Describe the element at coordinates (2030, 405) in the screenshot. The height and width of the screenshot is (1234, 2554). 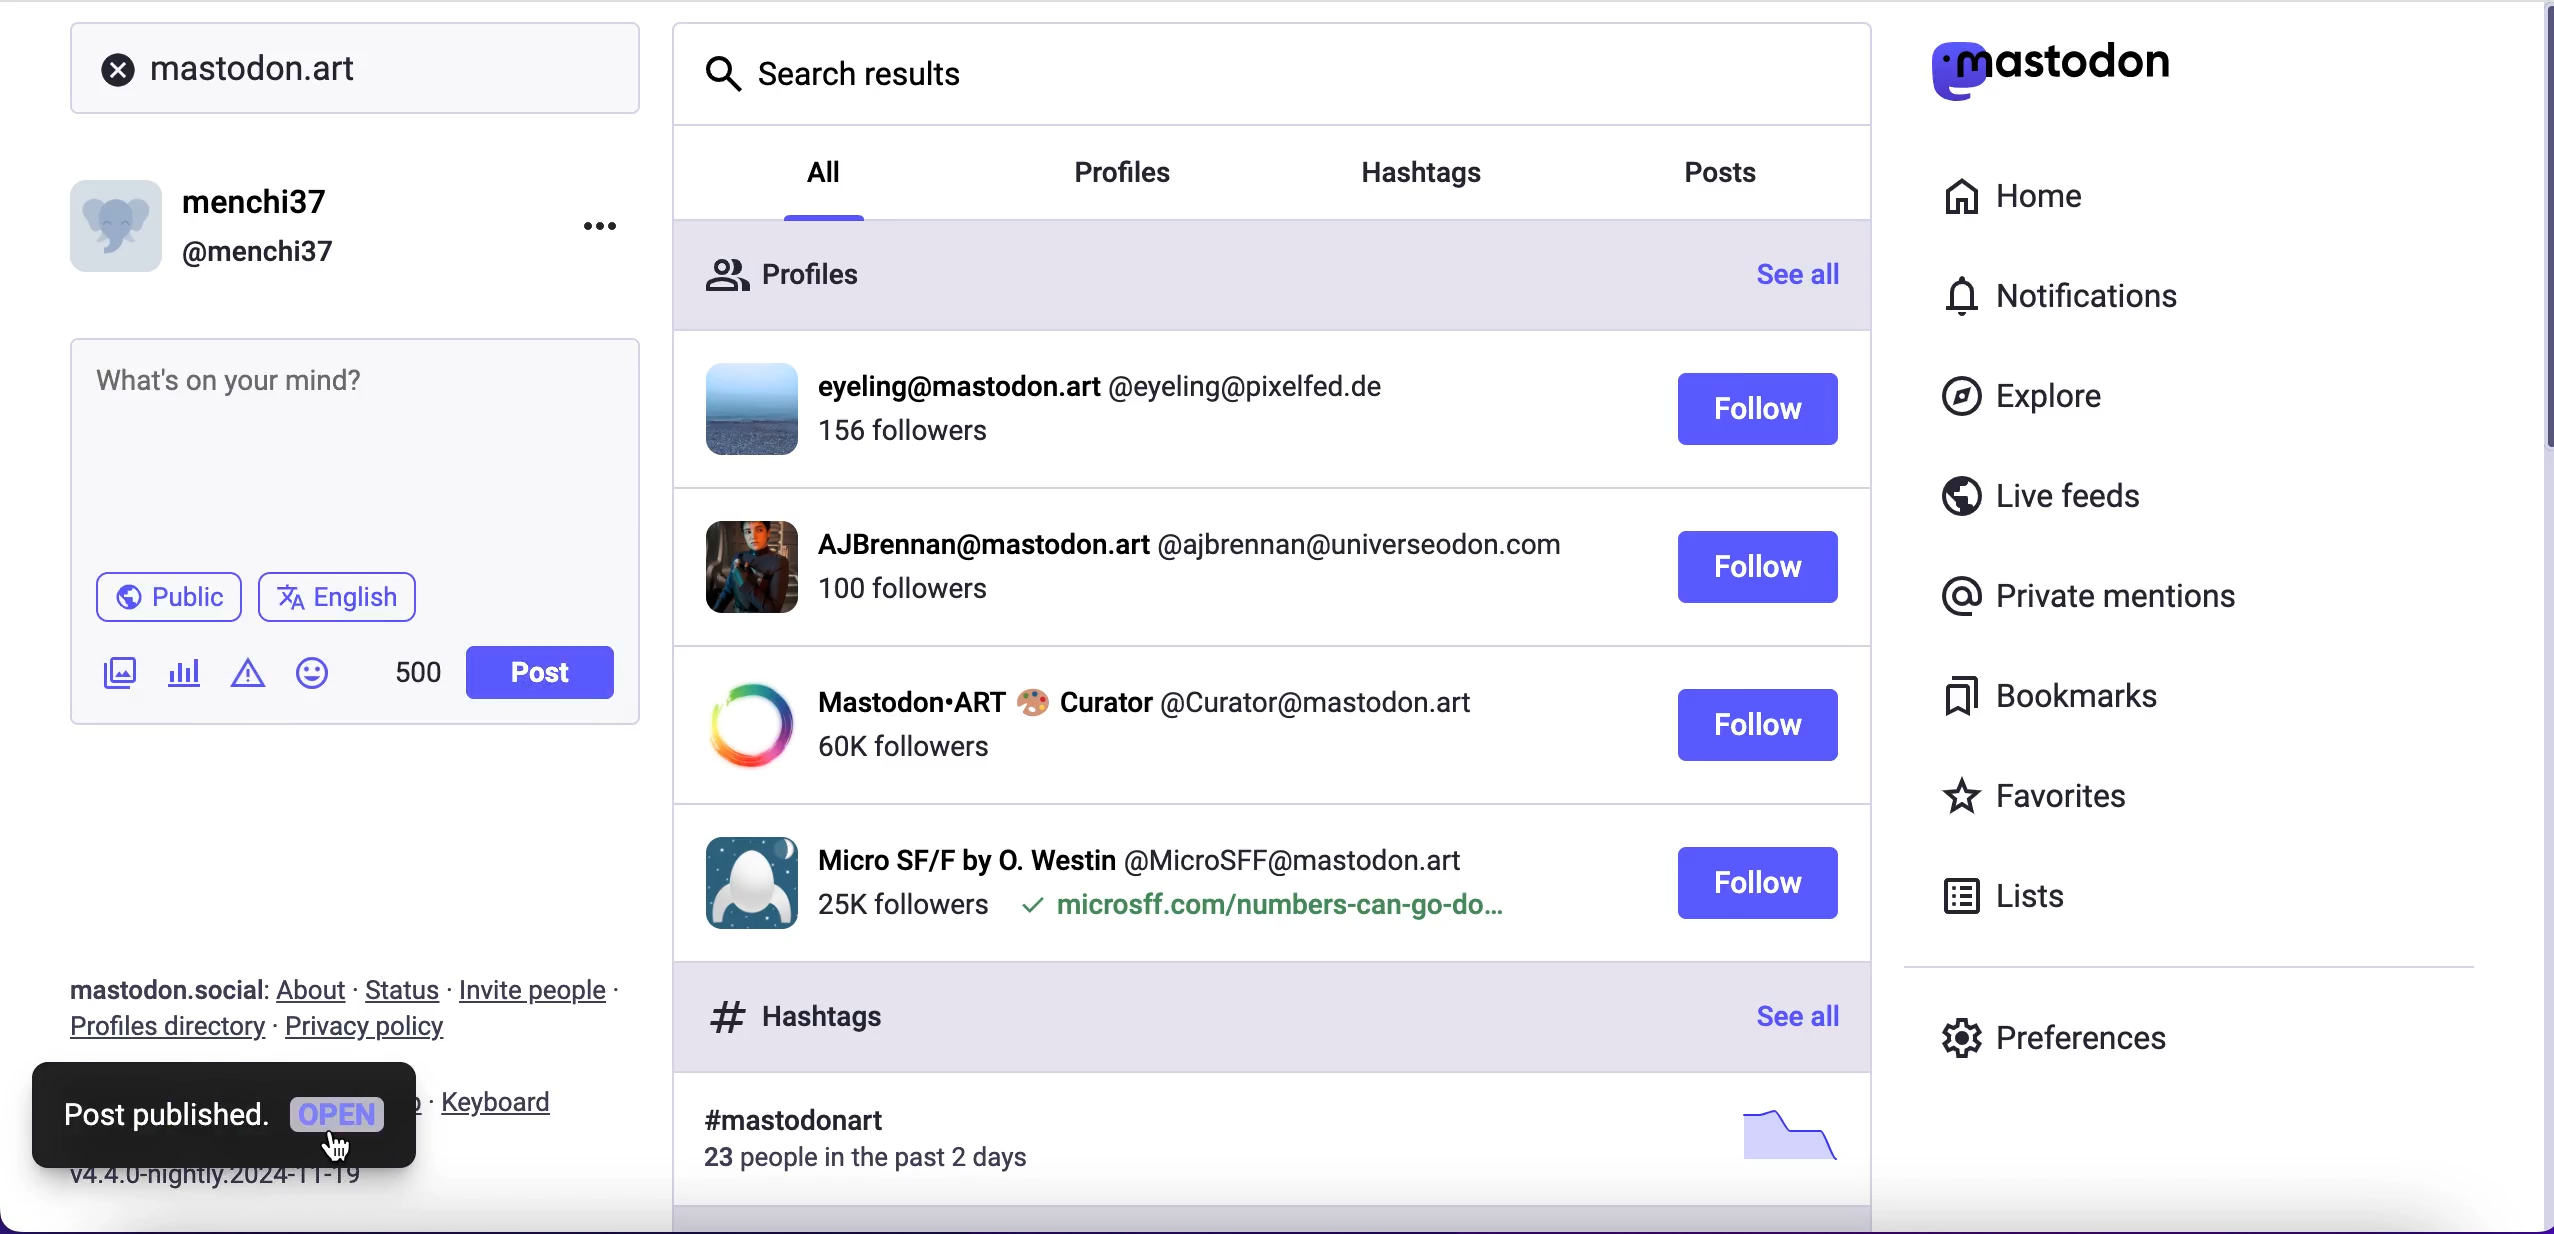
I see `explore` at that location.